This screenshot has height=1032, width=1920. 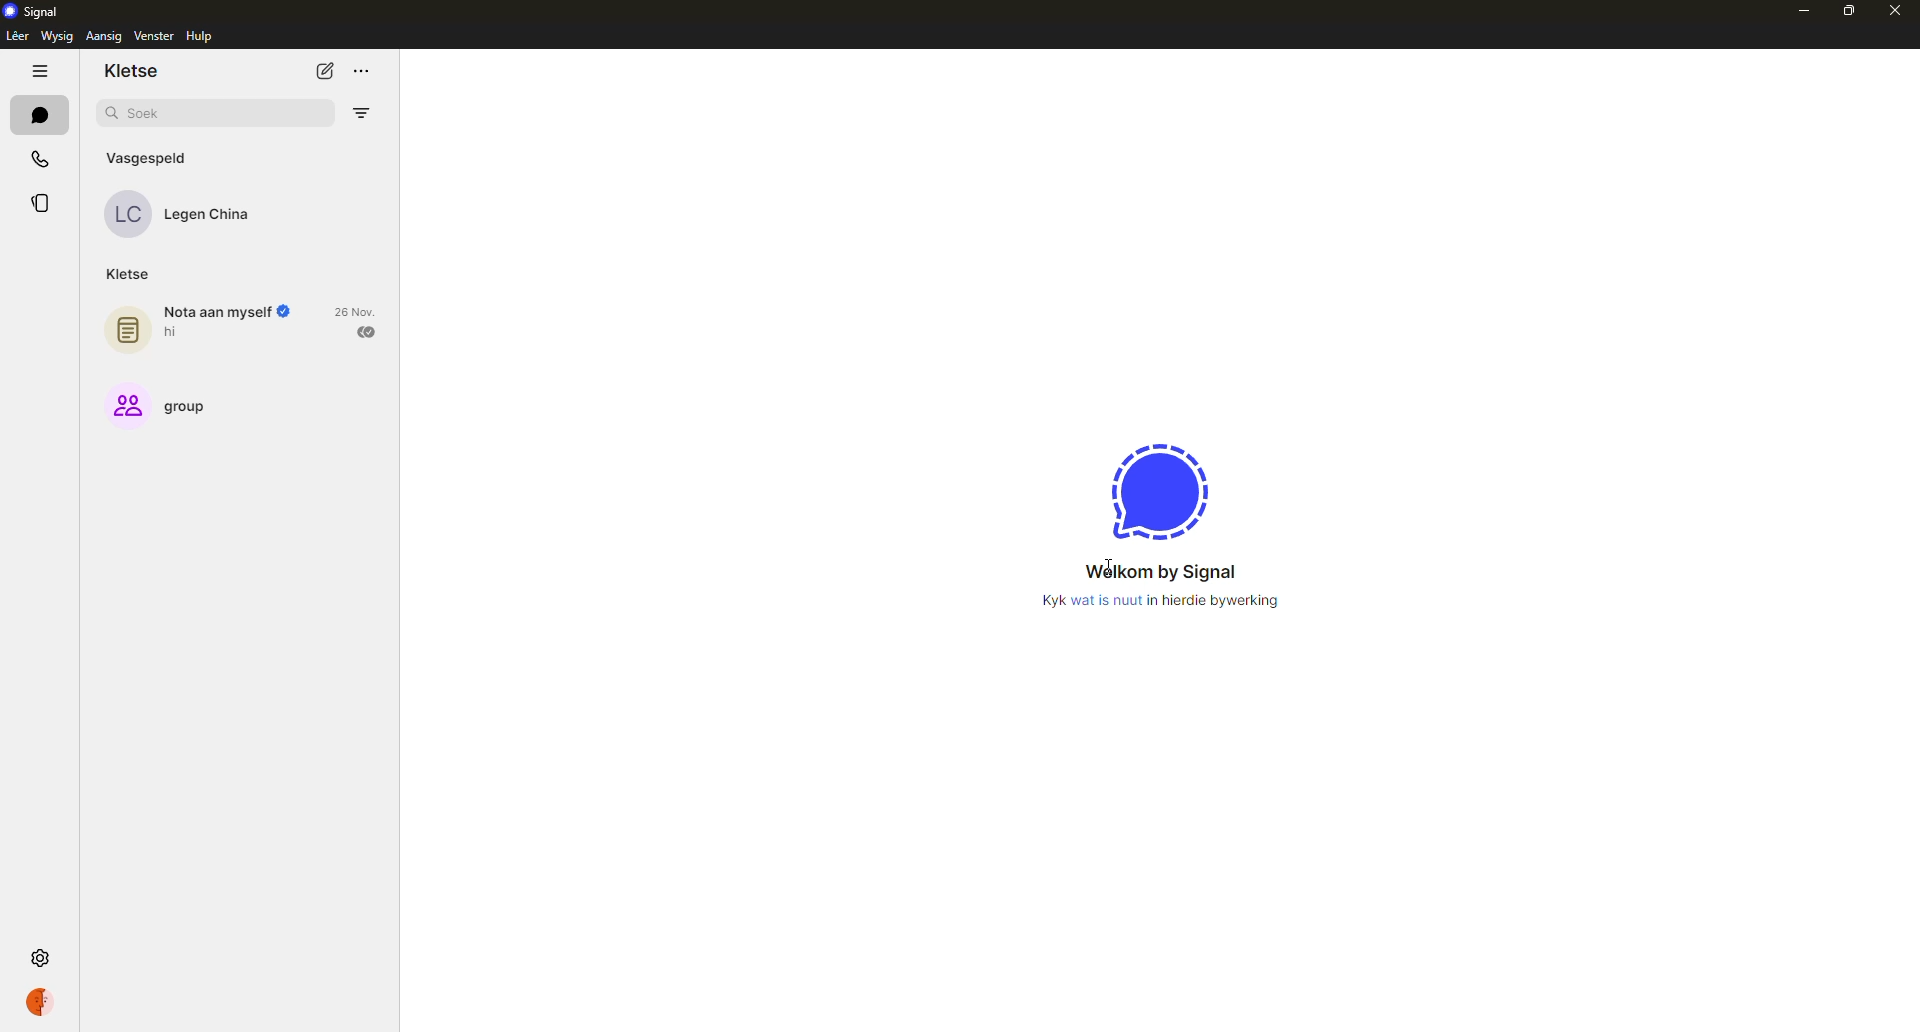 I want to click on aansig, so click(x=103, y=37).